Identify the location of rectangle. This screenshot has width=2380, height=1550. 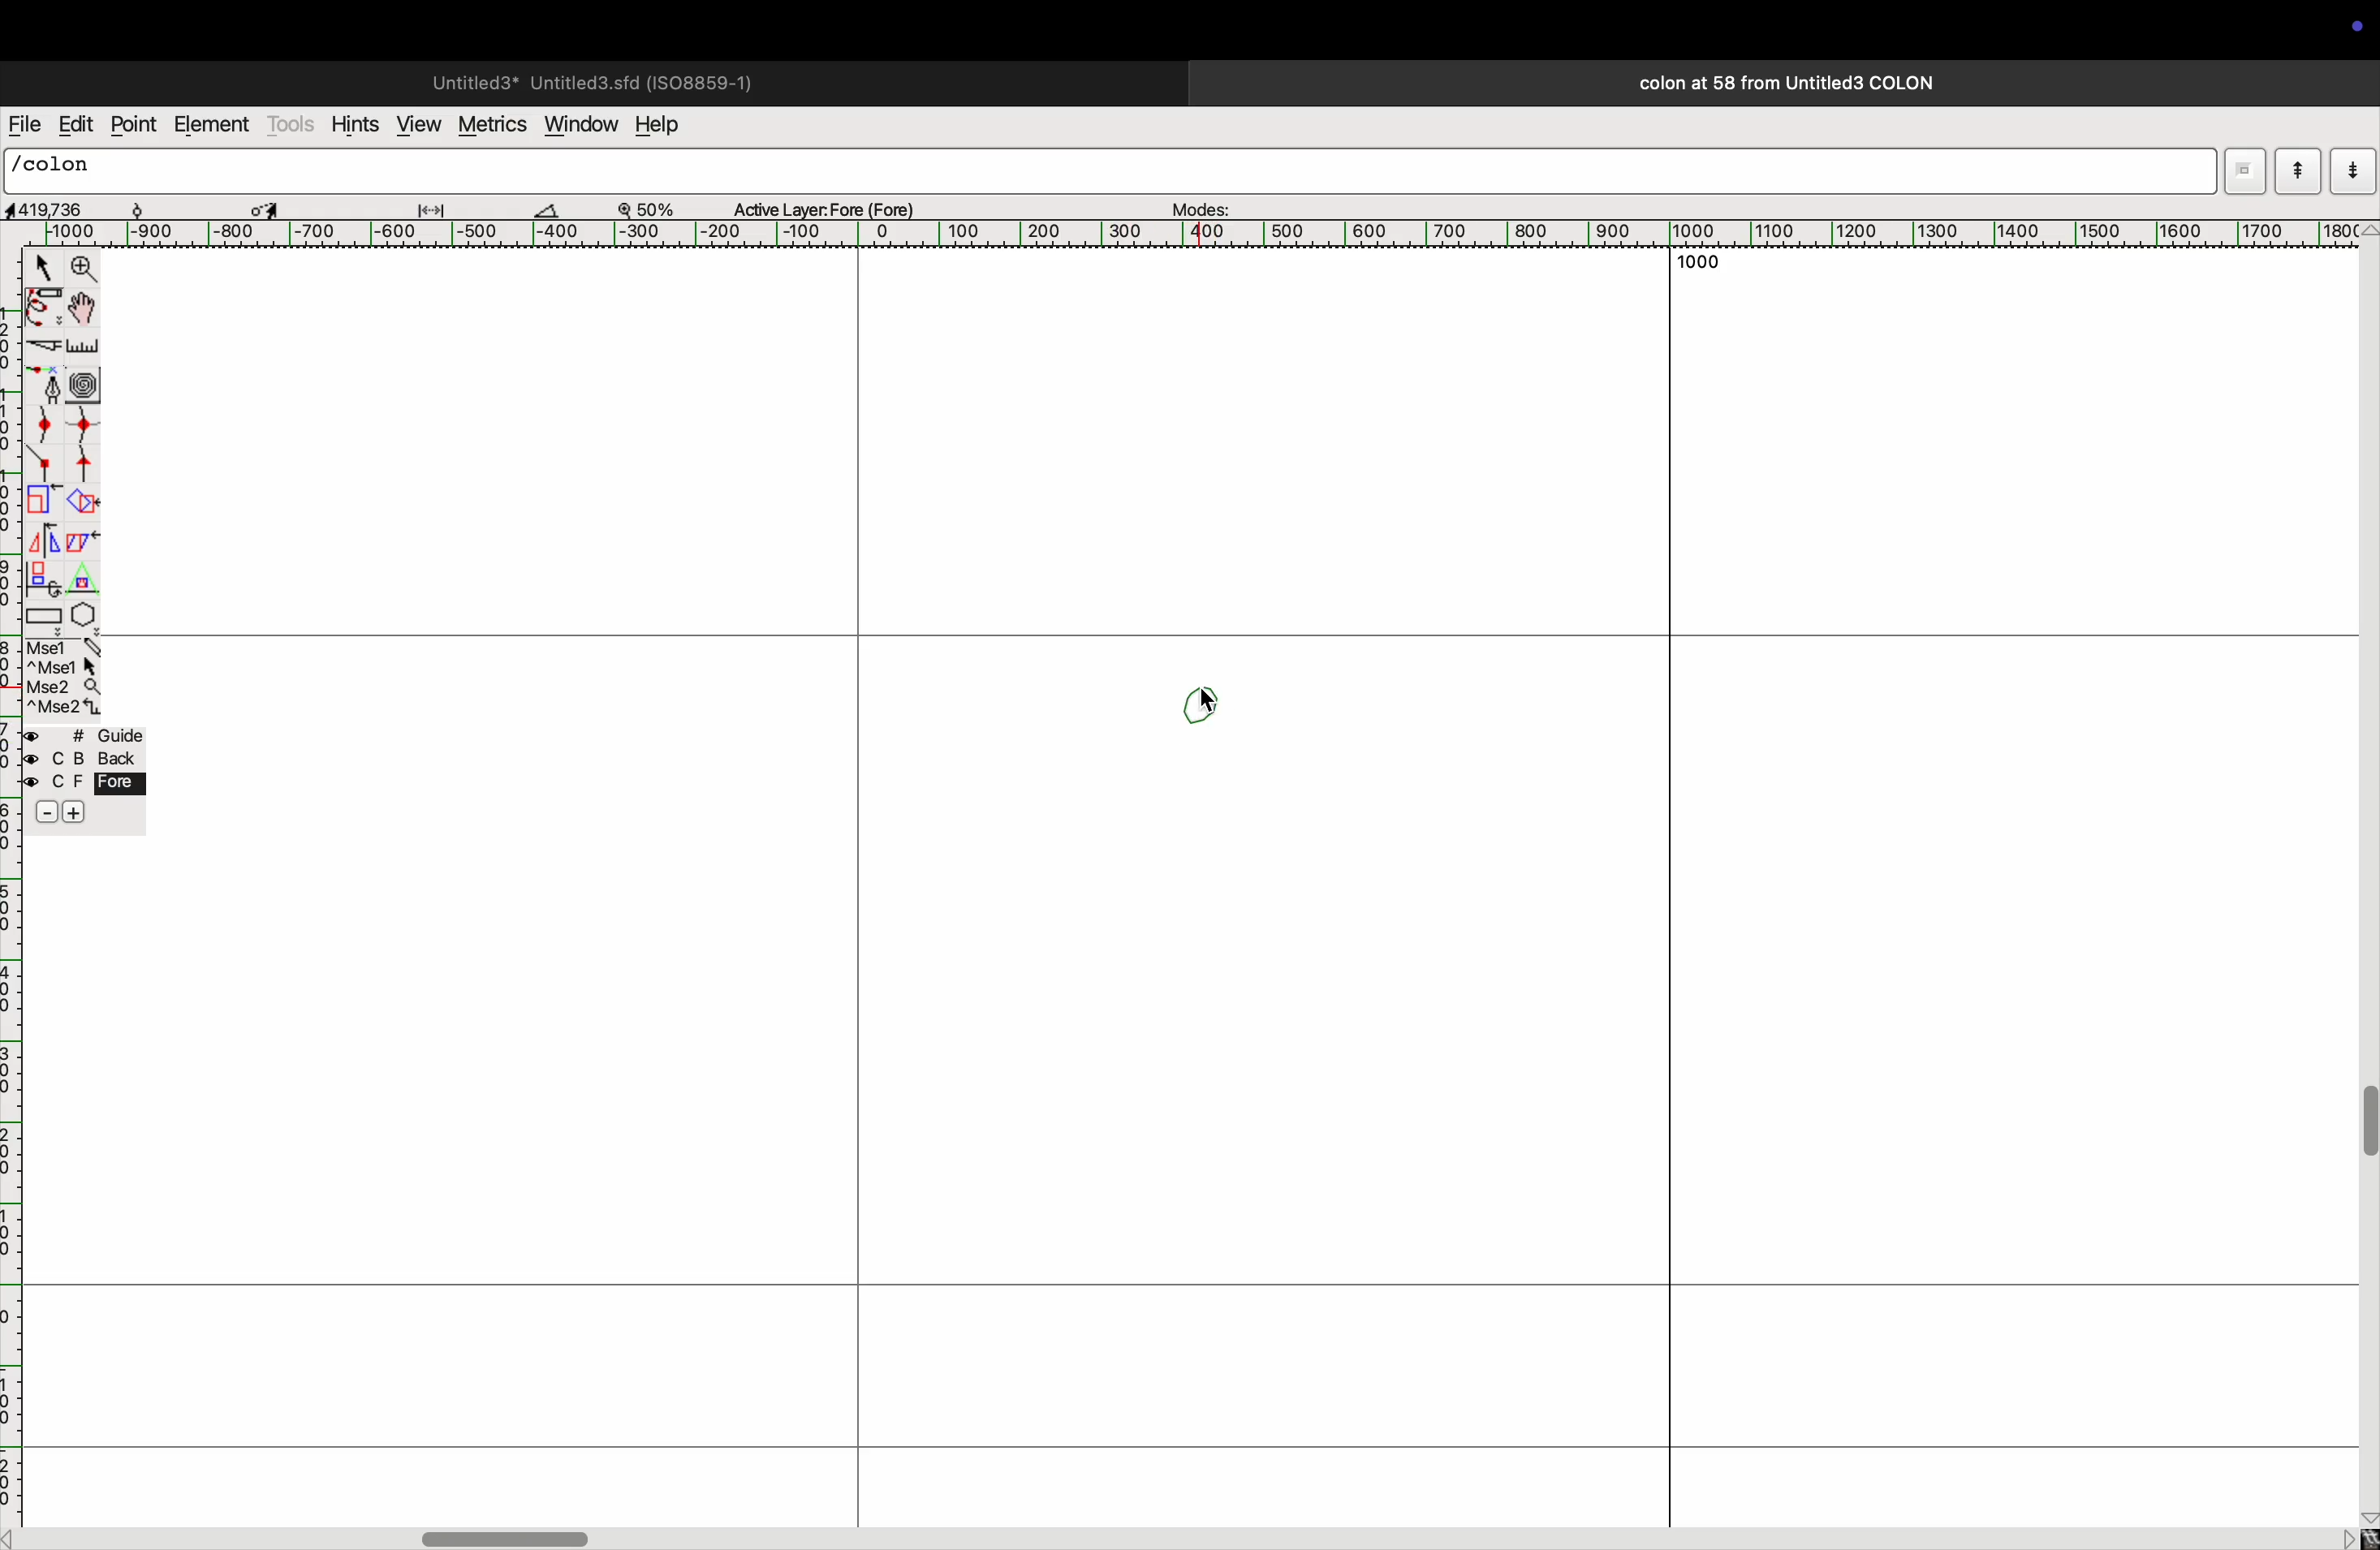
(44, 614).